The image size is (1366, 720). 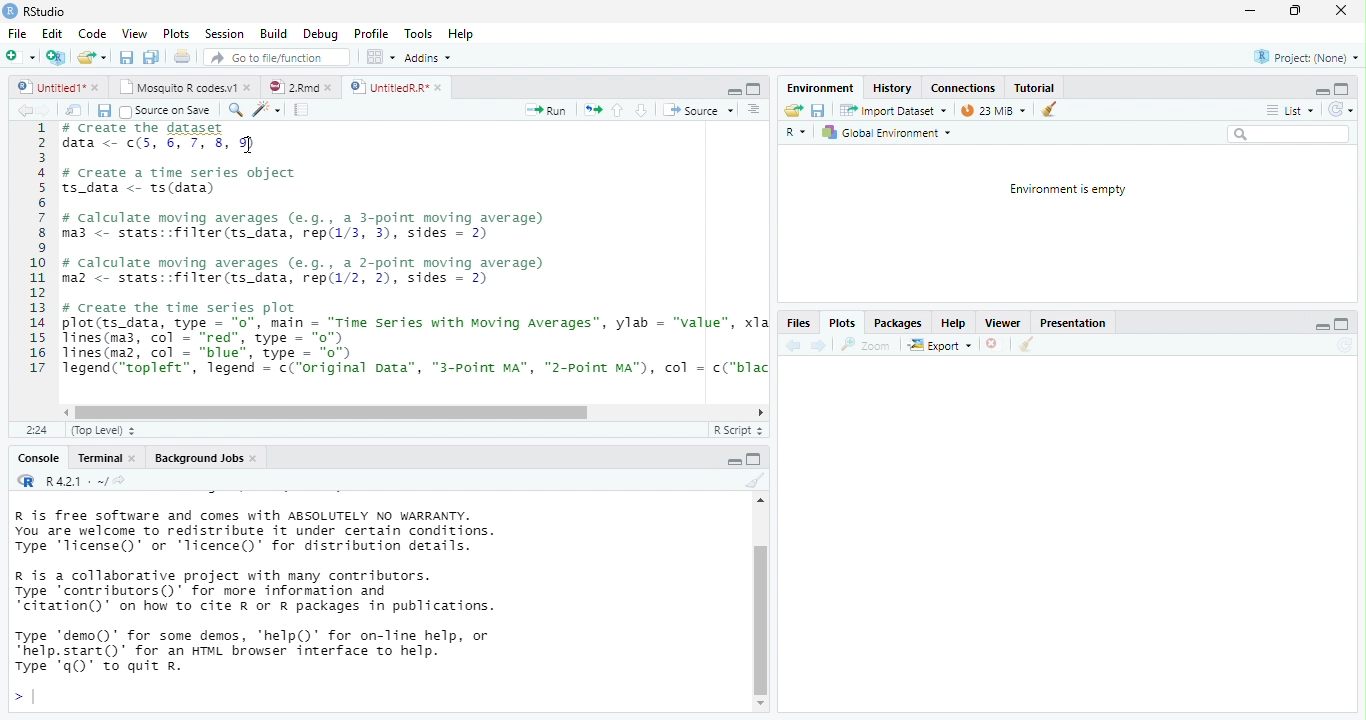 What do you see at coordinates (99, 458) in the screenshot?
I see `Terminal` at bounding box center [99, 458].